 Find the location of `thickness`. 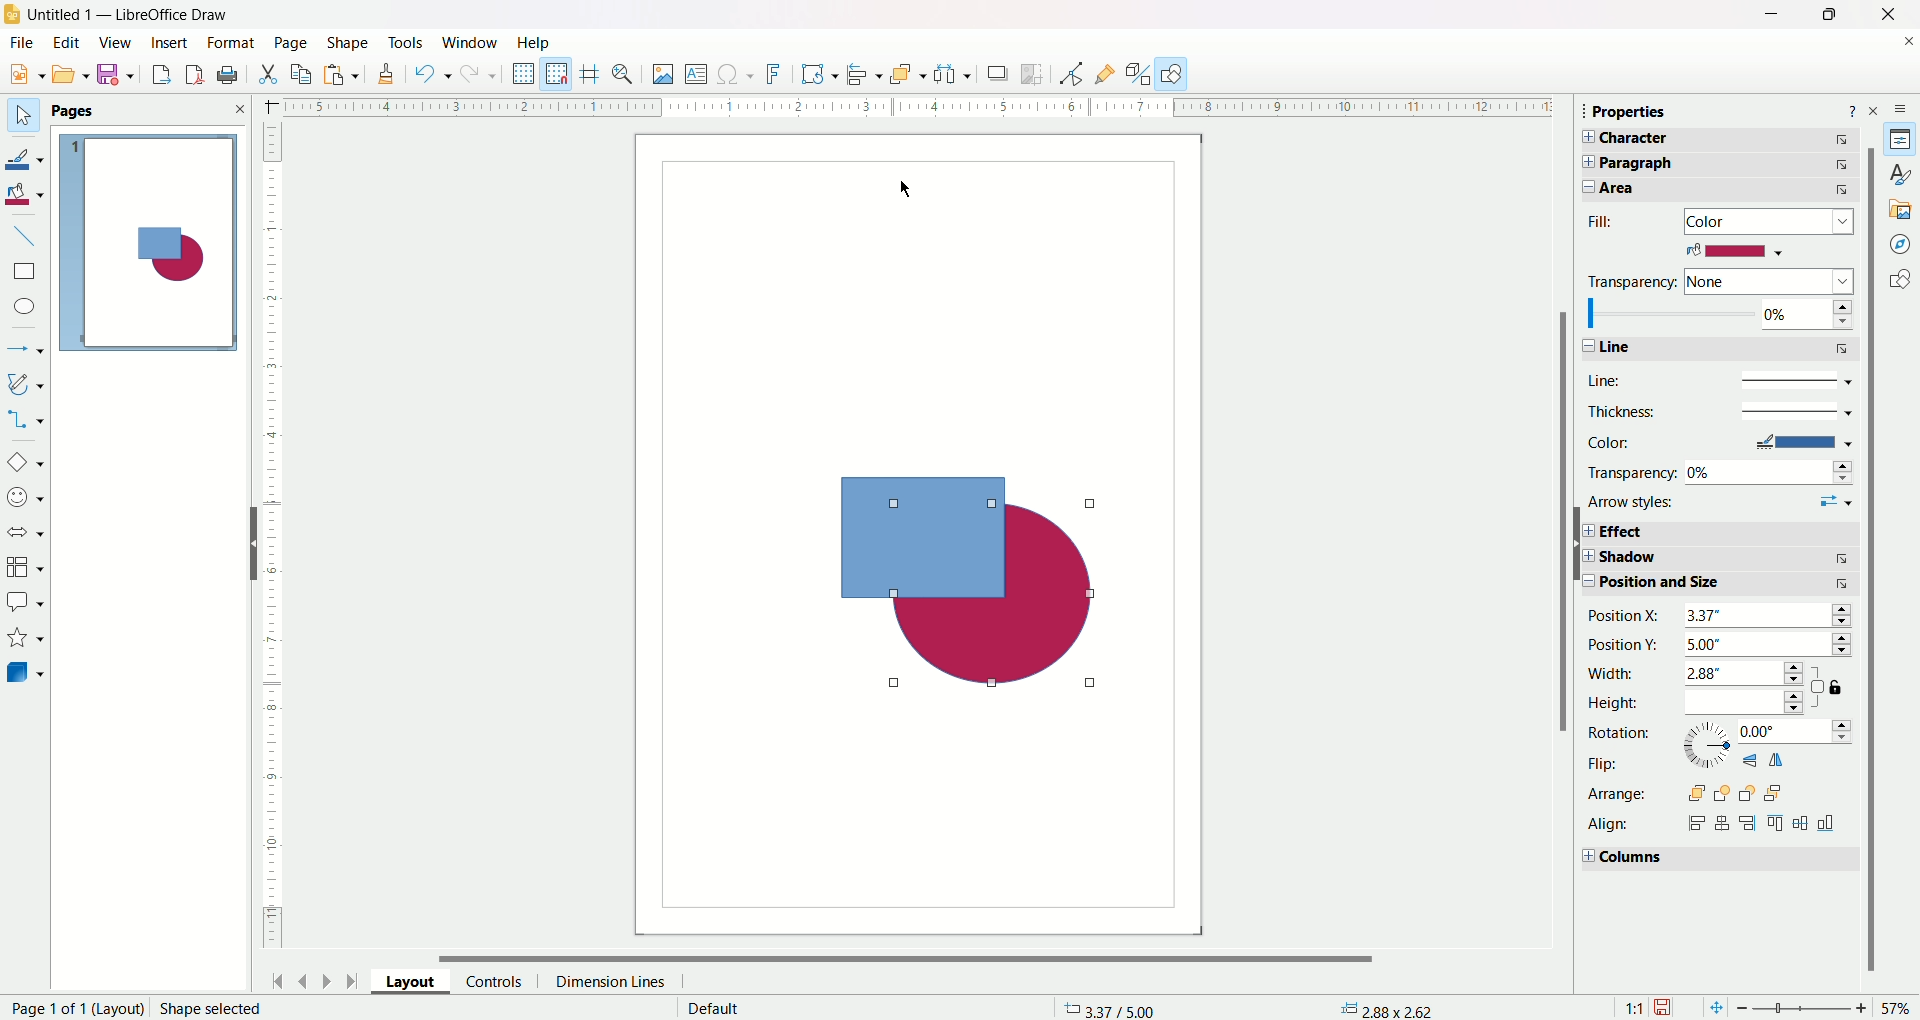

thickness is located at coordinates (1717, 411).